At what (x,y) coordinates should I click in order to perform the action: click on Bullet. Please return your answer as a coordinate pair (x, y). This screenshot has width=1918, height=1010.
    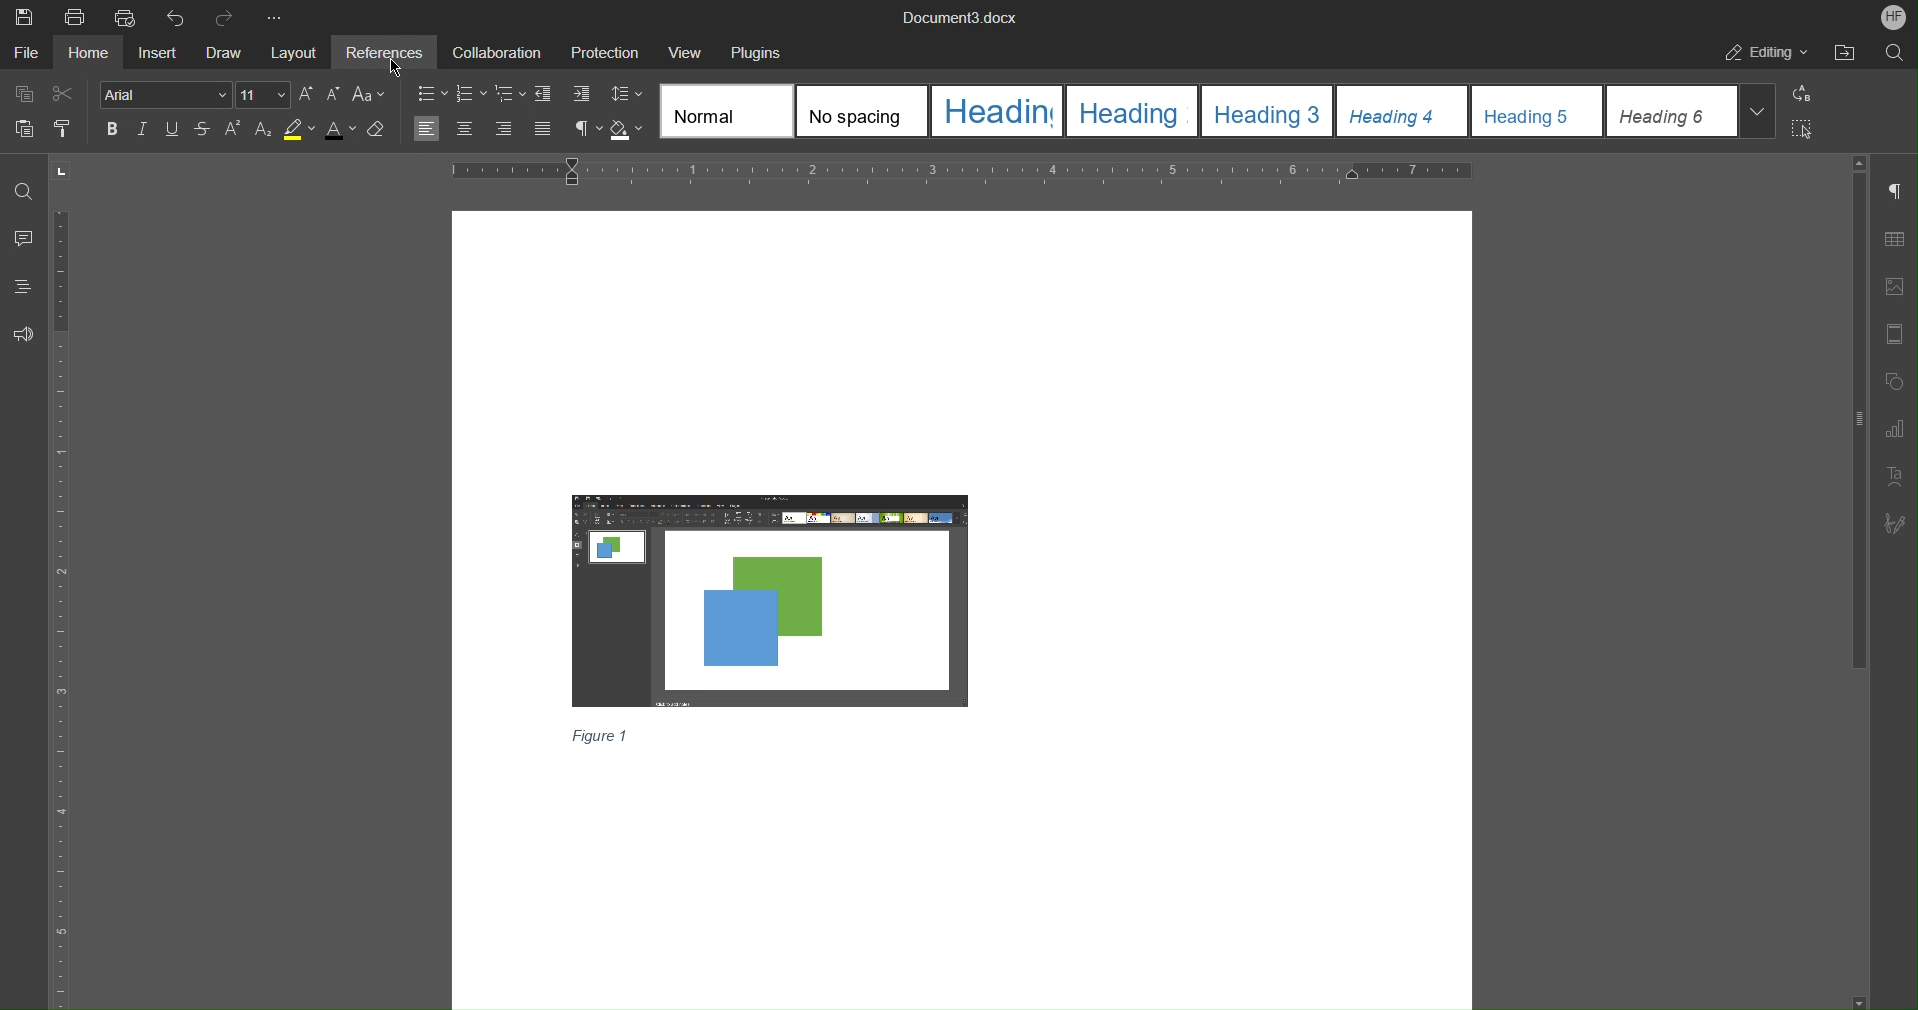
    Looking at the image, I should click on (425, 94).